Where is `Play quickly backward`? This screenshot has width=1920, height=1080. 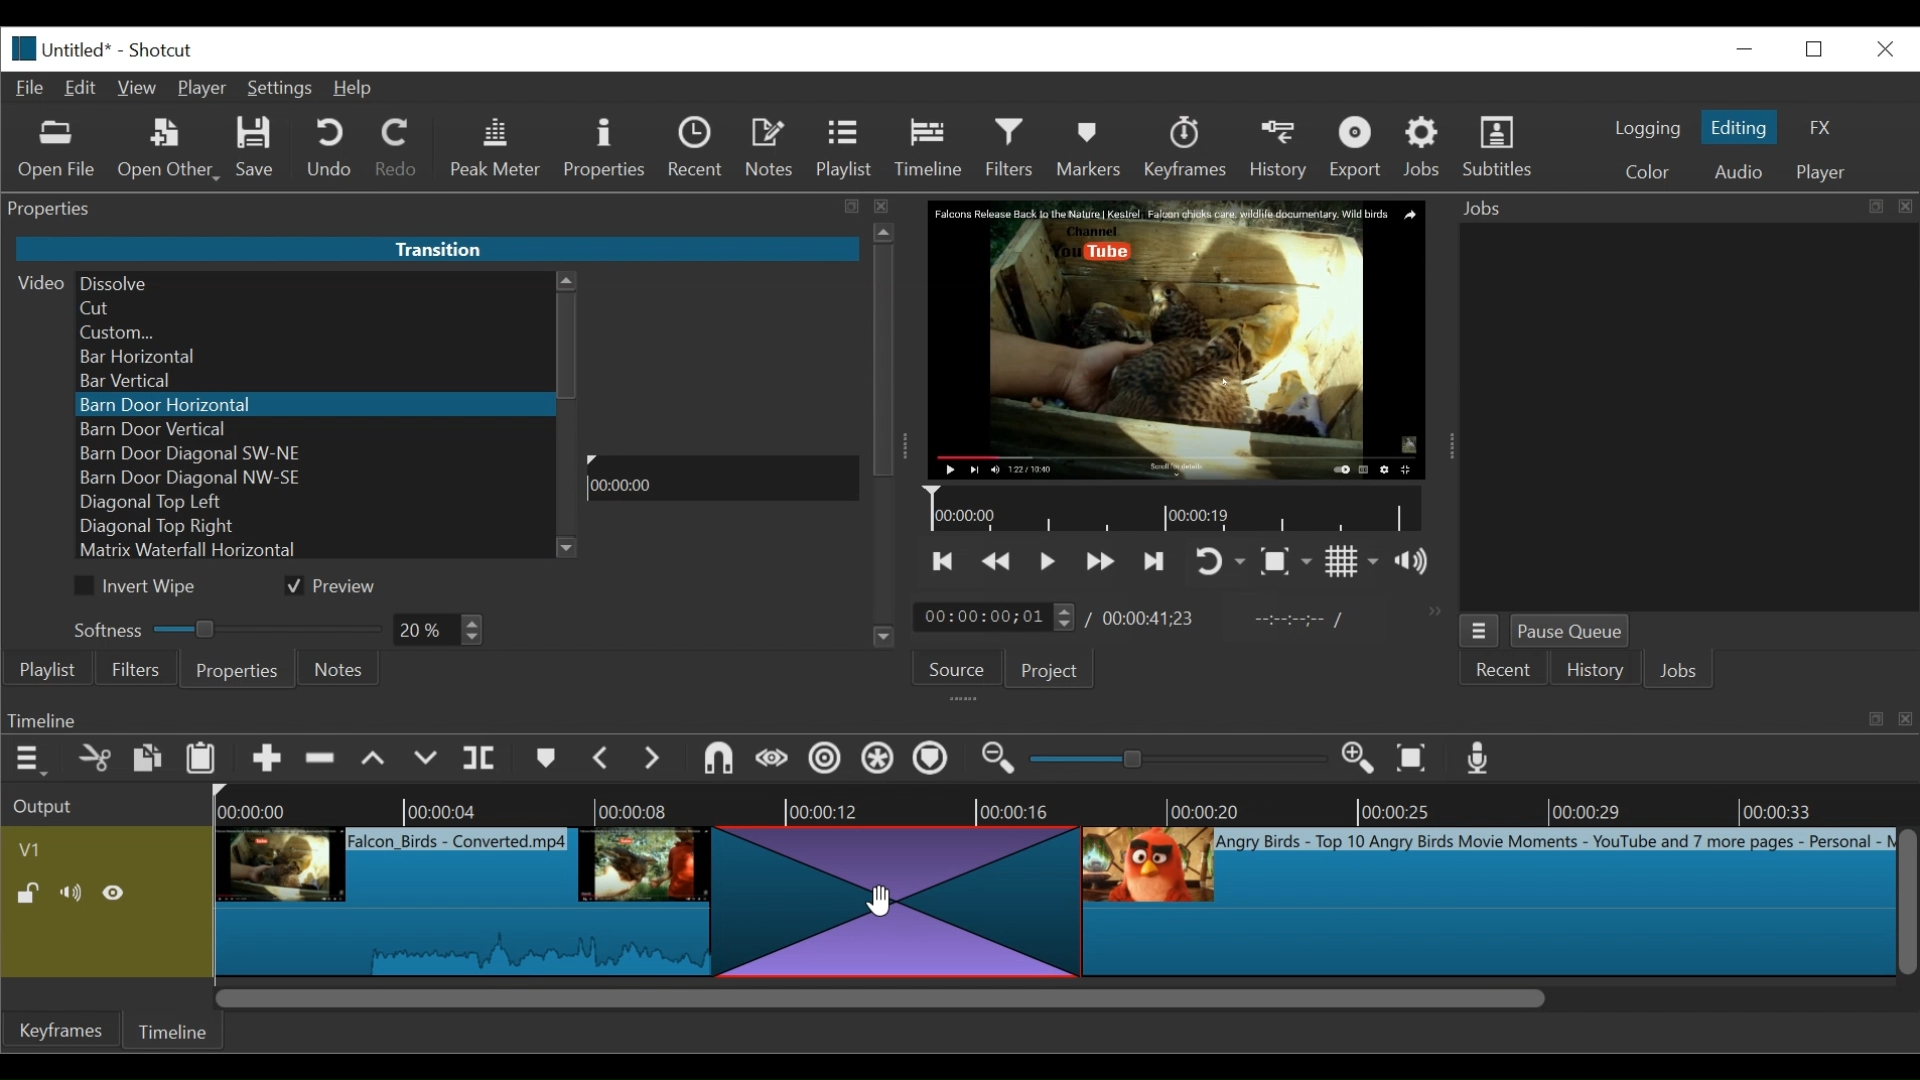 Play quickly backward is located at coordinates (999, 561).